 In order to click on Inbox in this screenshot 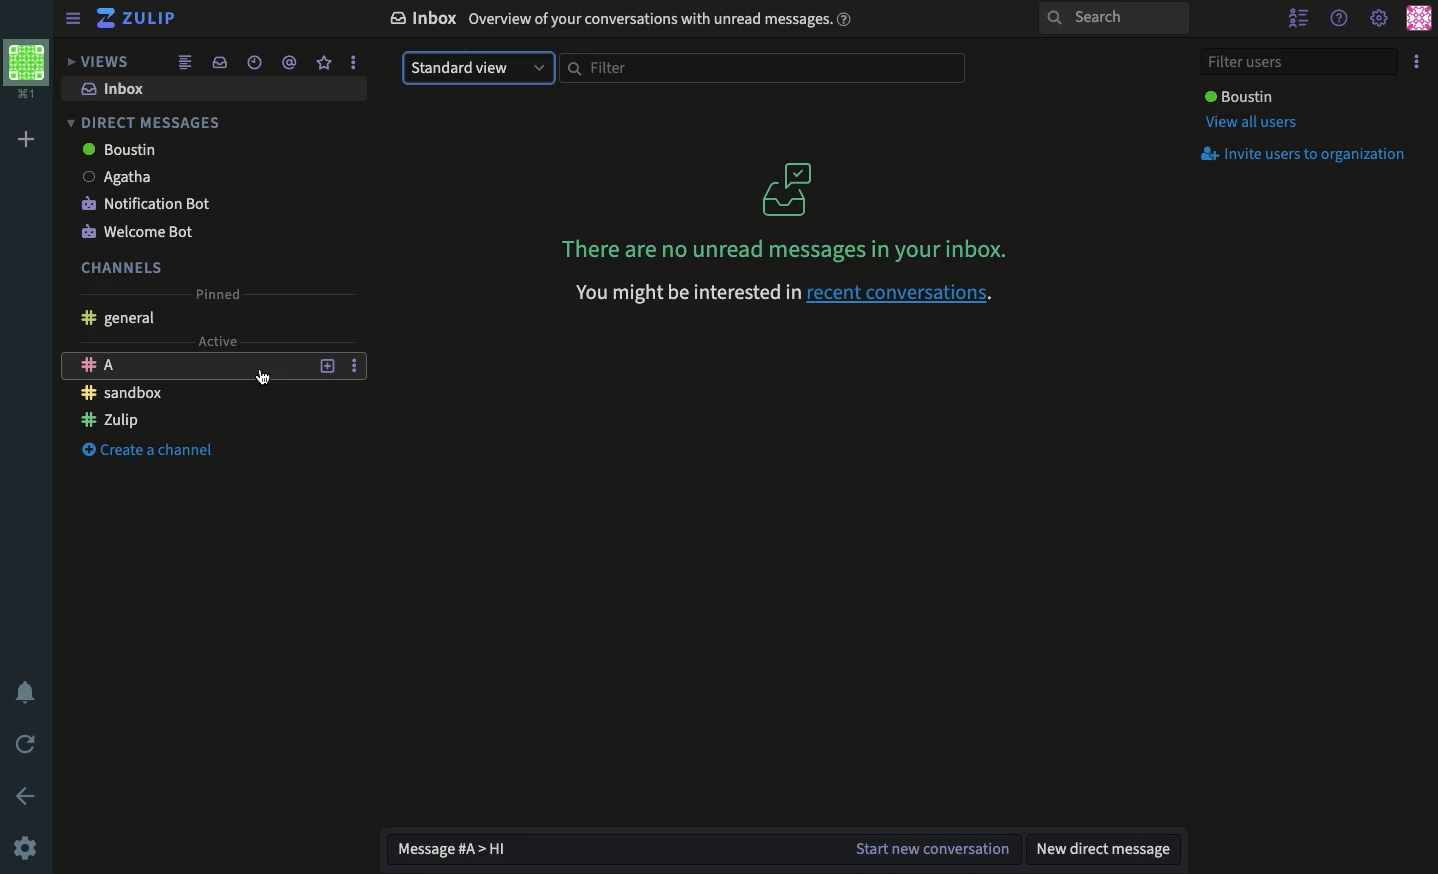, I will do `click(120, 92)`.